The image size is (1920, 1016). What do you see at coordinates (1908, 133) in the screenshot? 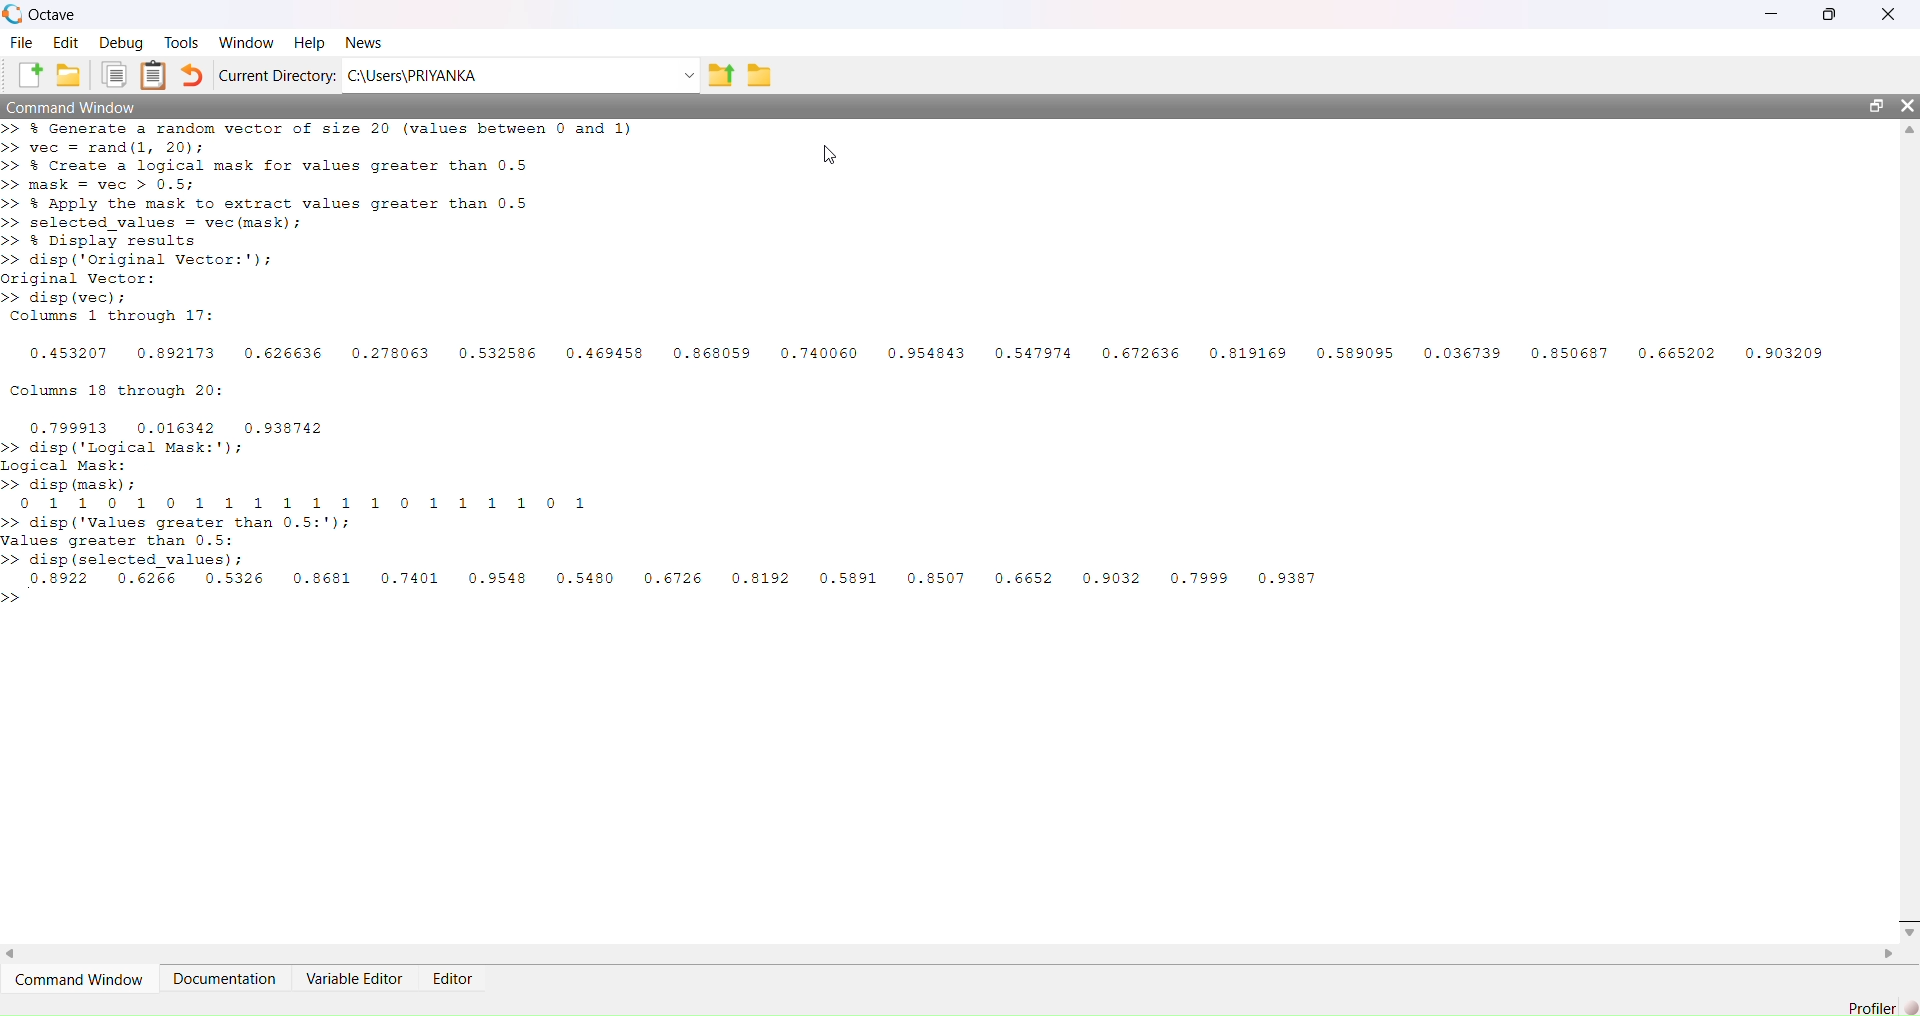
I see `Scroll up ` at bounding box center [1908, 133].